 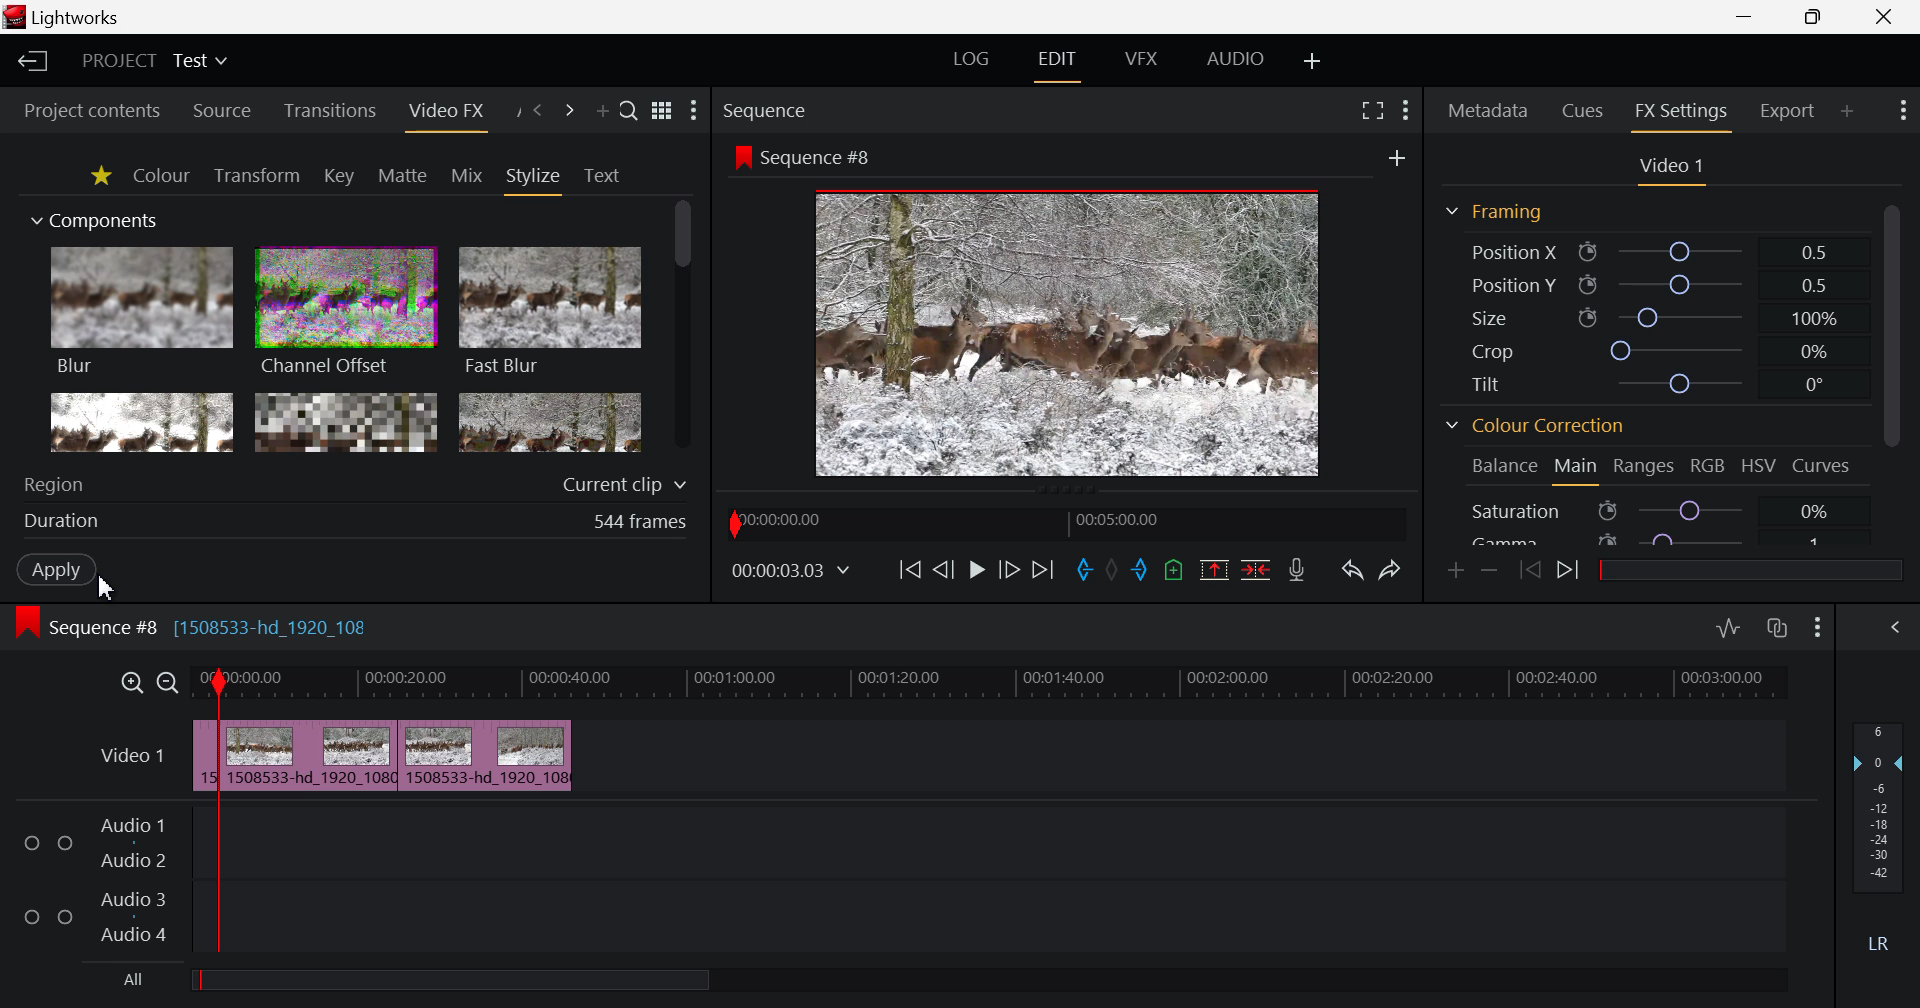 What do you see at coordinates (550, 425) in the screenshot?
I see `Posterize` at bounding box center [550, 425].